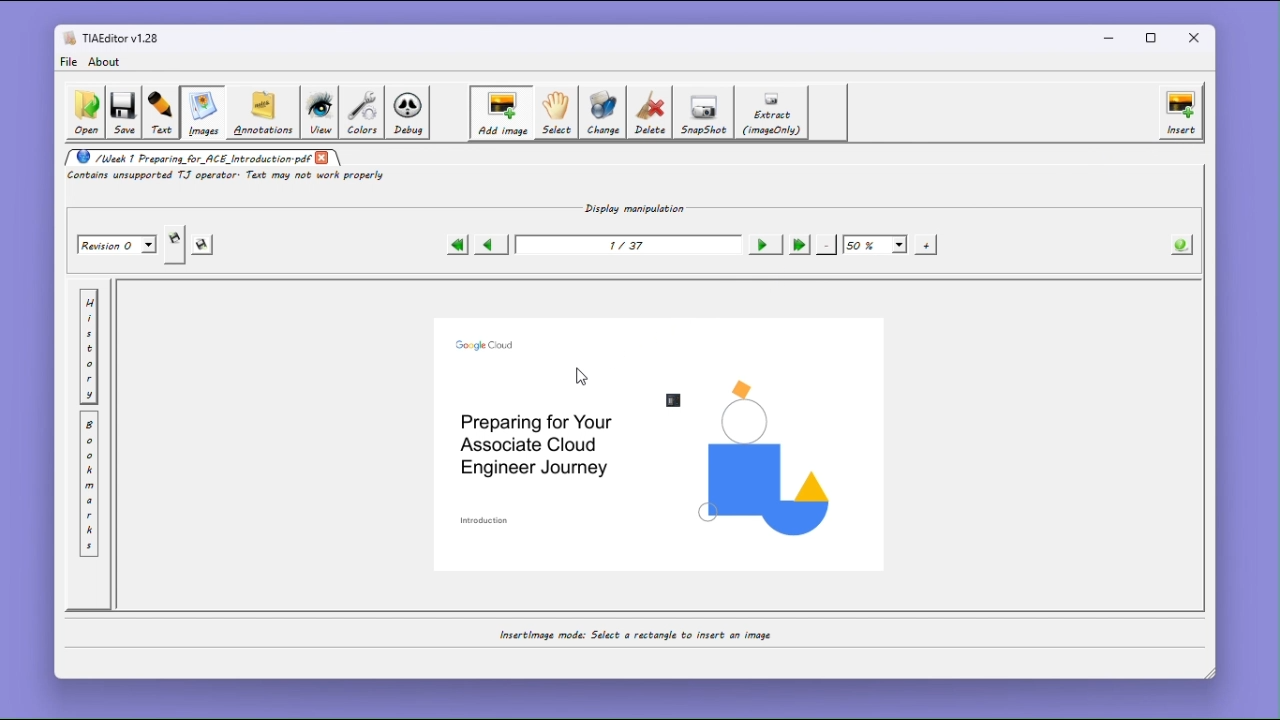 This screenshot has height=720, width=1280. Describe the element at coordinates (84, 113) in the screenshot. I see `Open` at that location.